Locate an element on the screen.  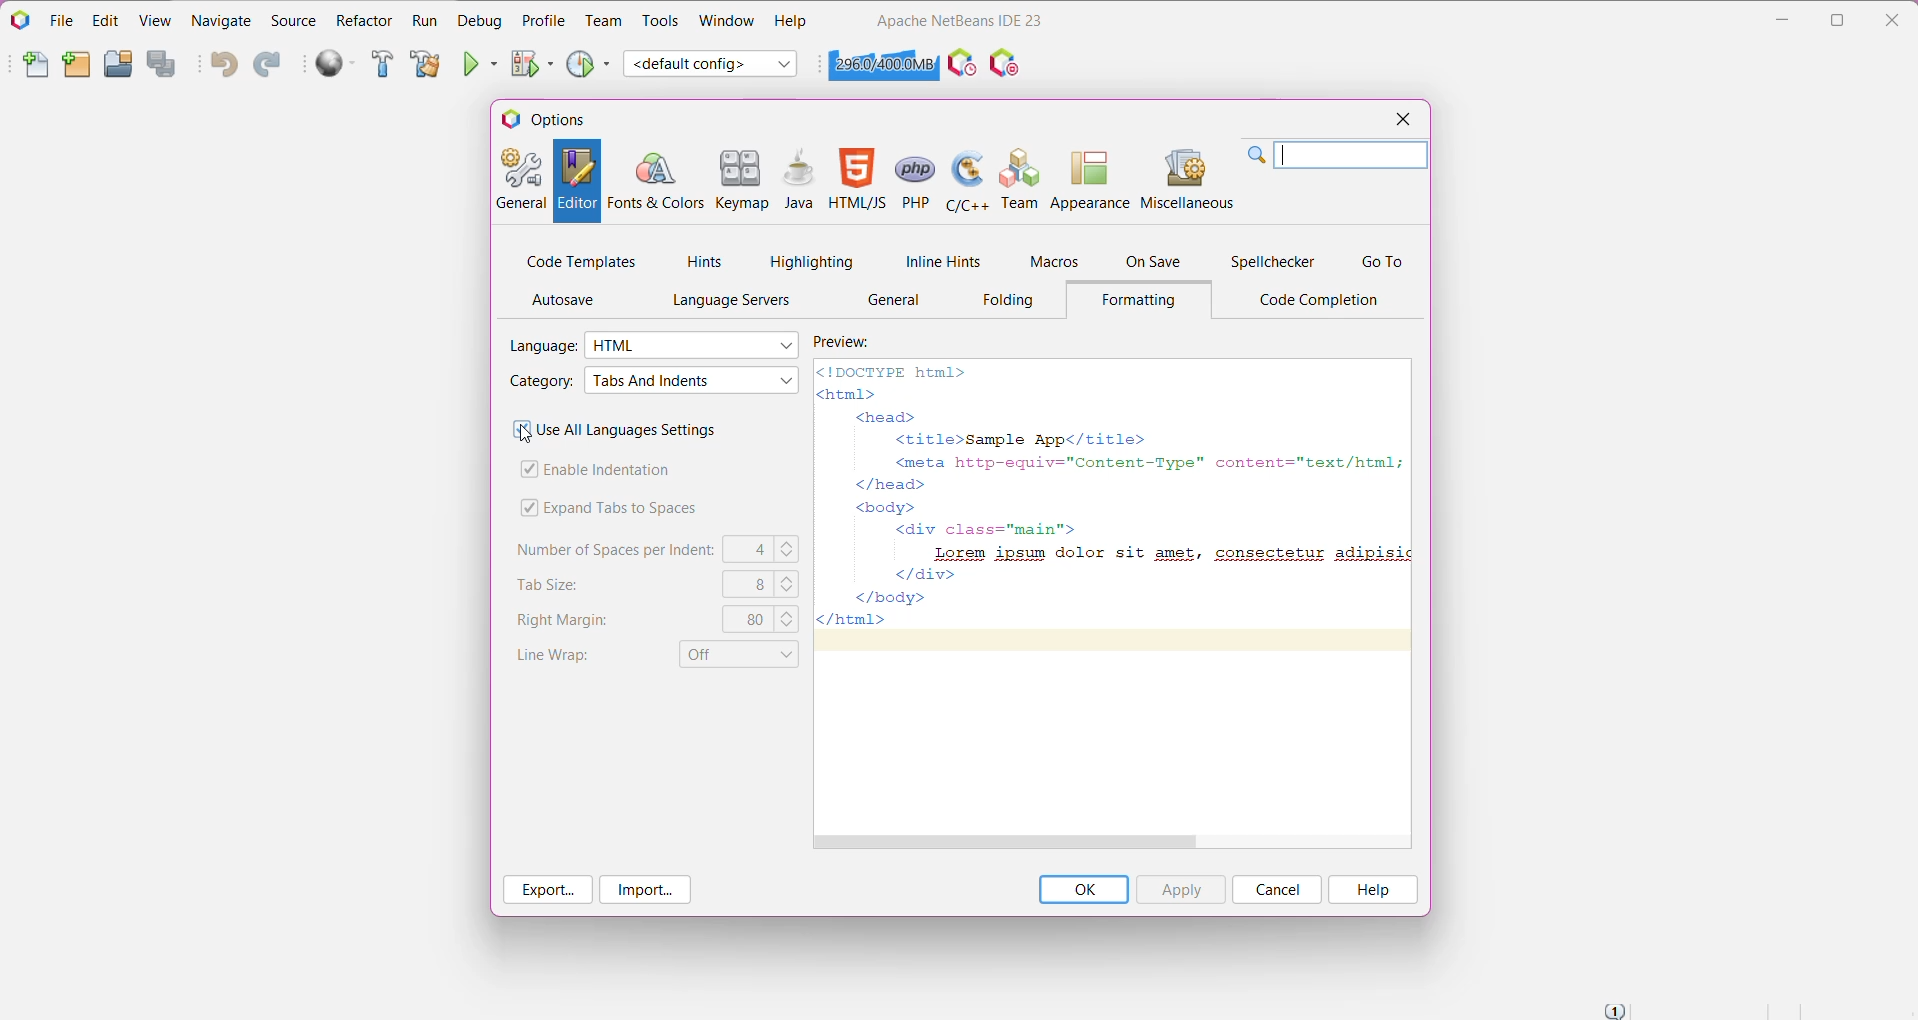
Refactor is located at coordinates (364, 20).